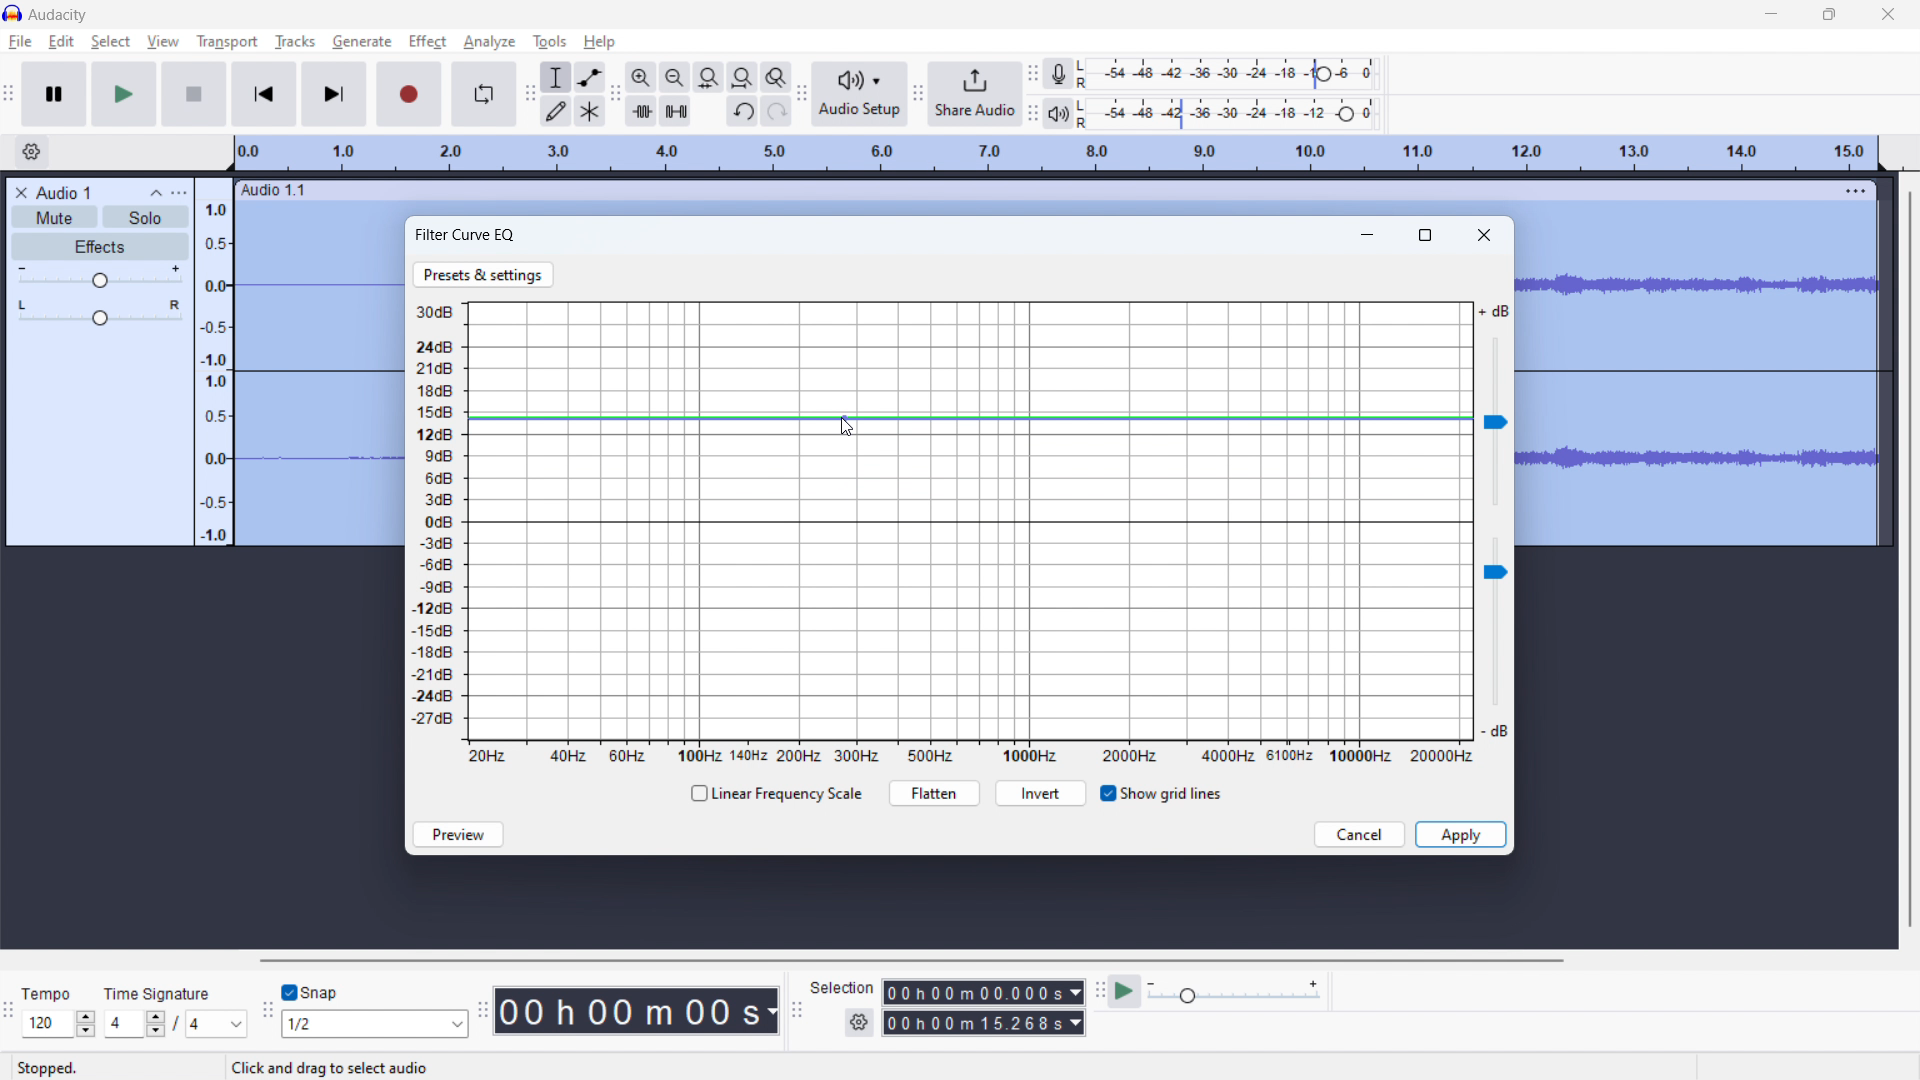 This screenshot has width=1920, height=1080. Describe the element at coordinates (590, 110) in the screenshot. I see `multi tool` at that location.